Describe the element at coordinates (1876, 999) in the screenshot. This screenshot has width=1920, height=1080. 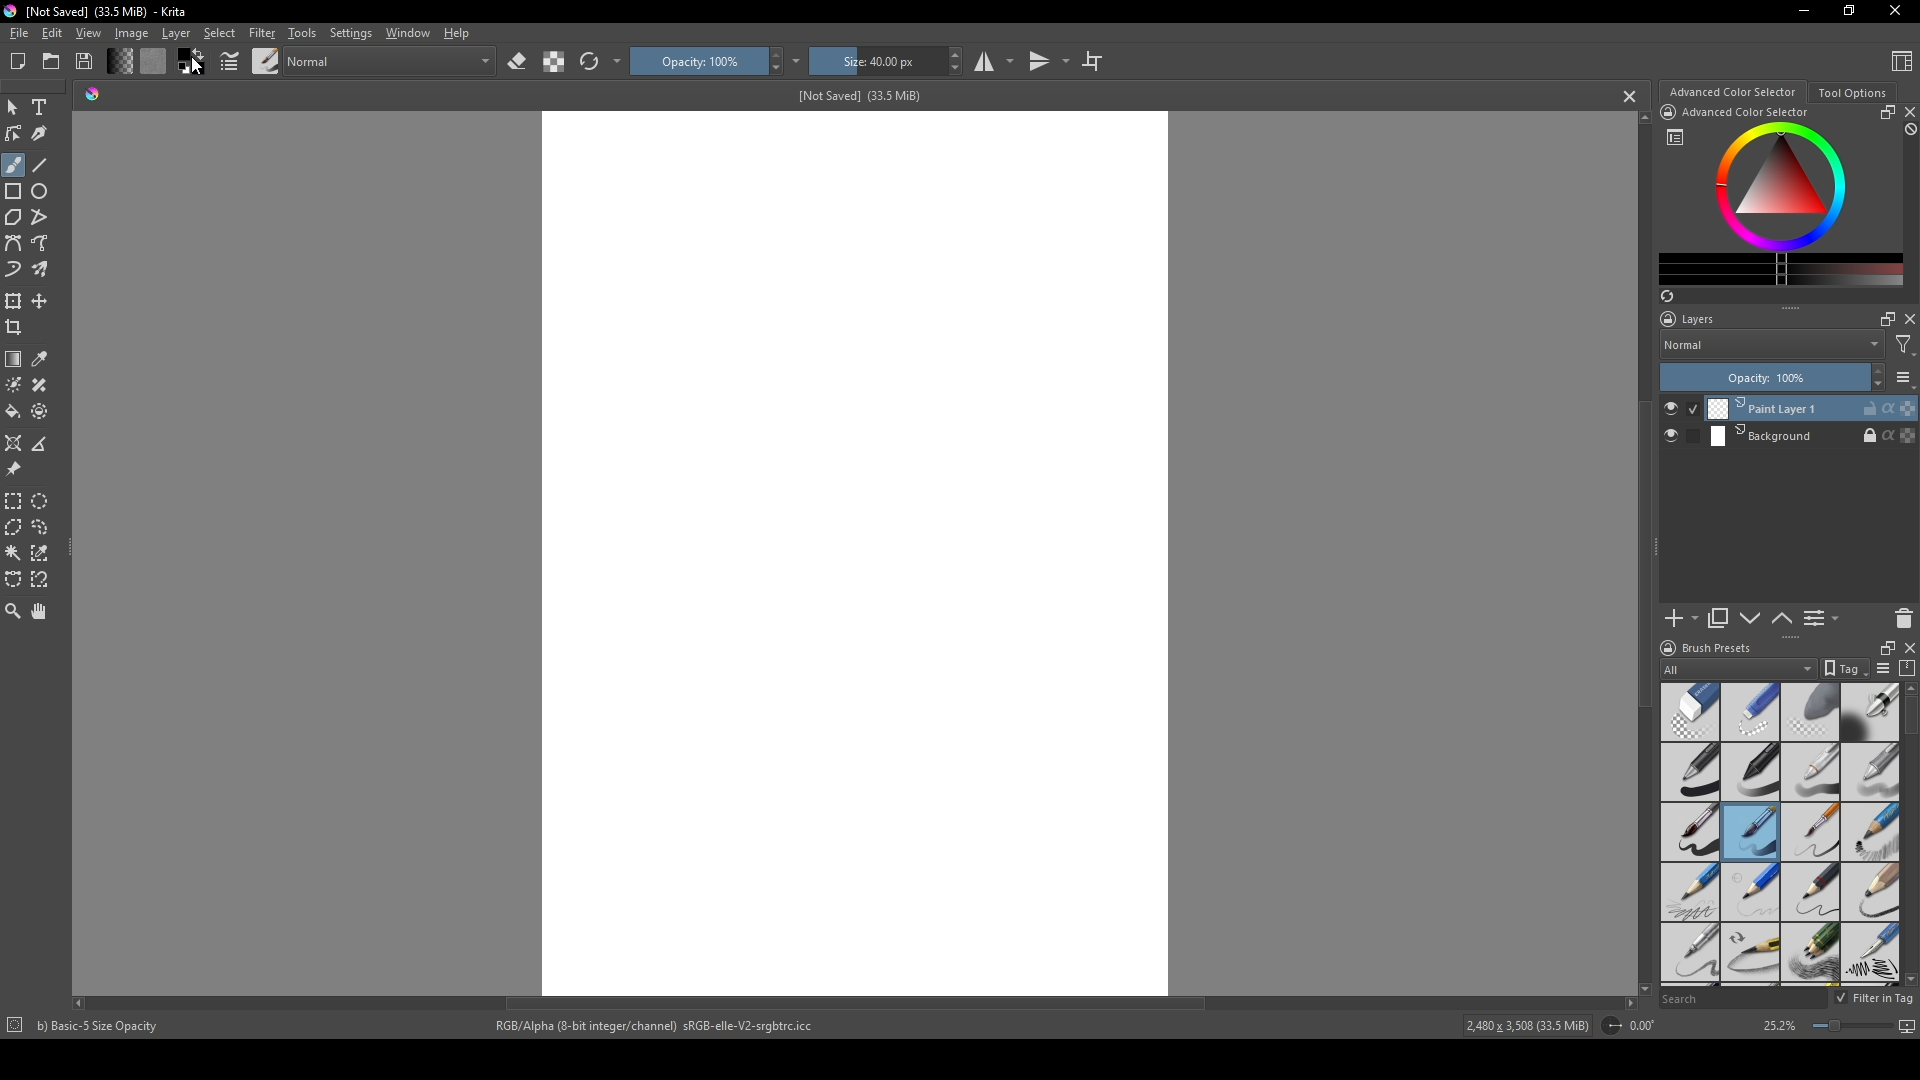
I see `Filter in tag` at that location.